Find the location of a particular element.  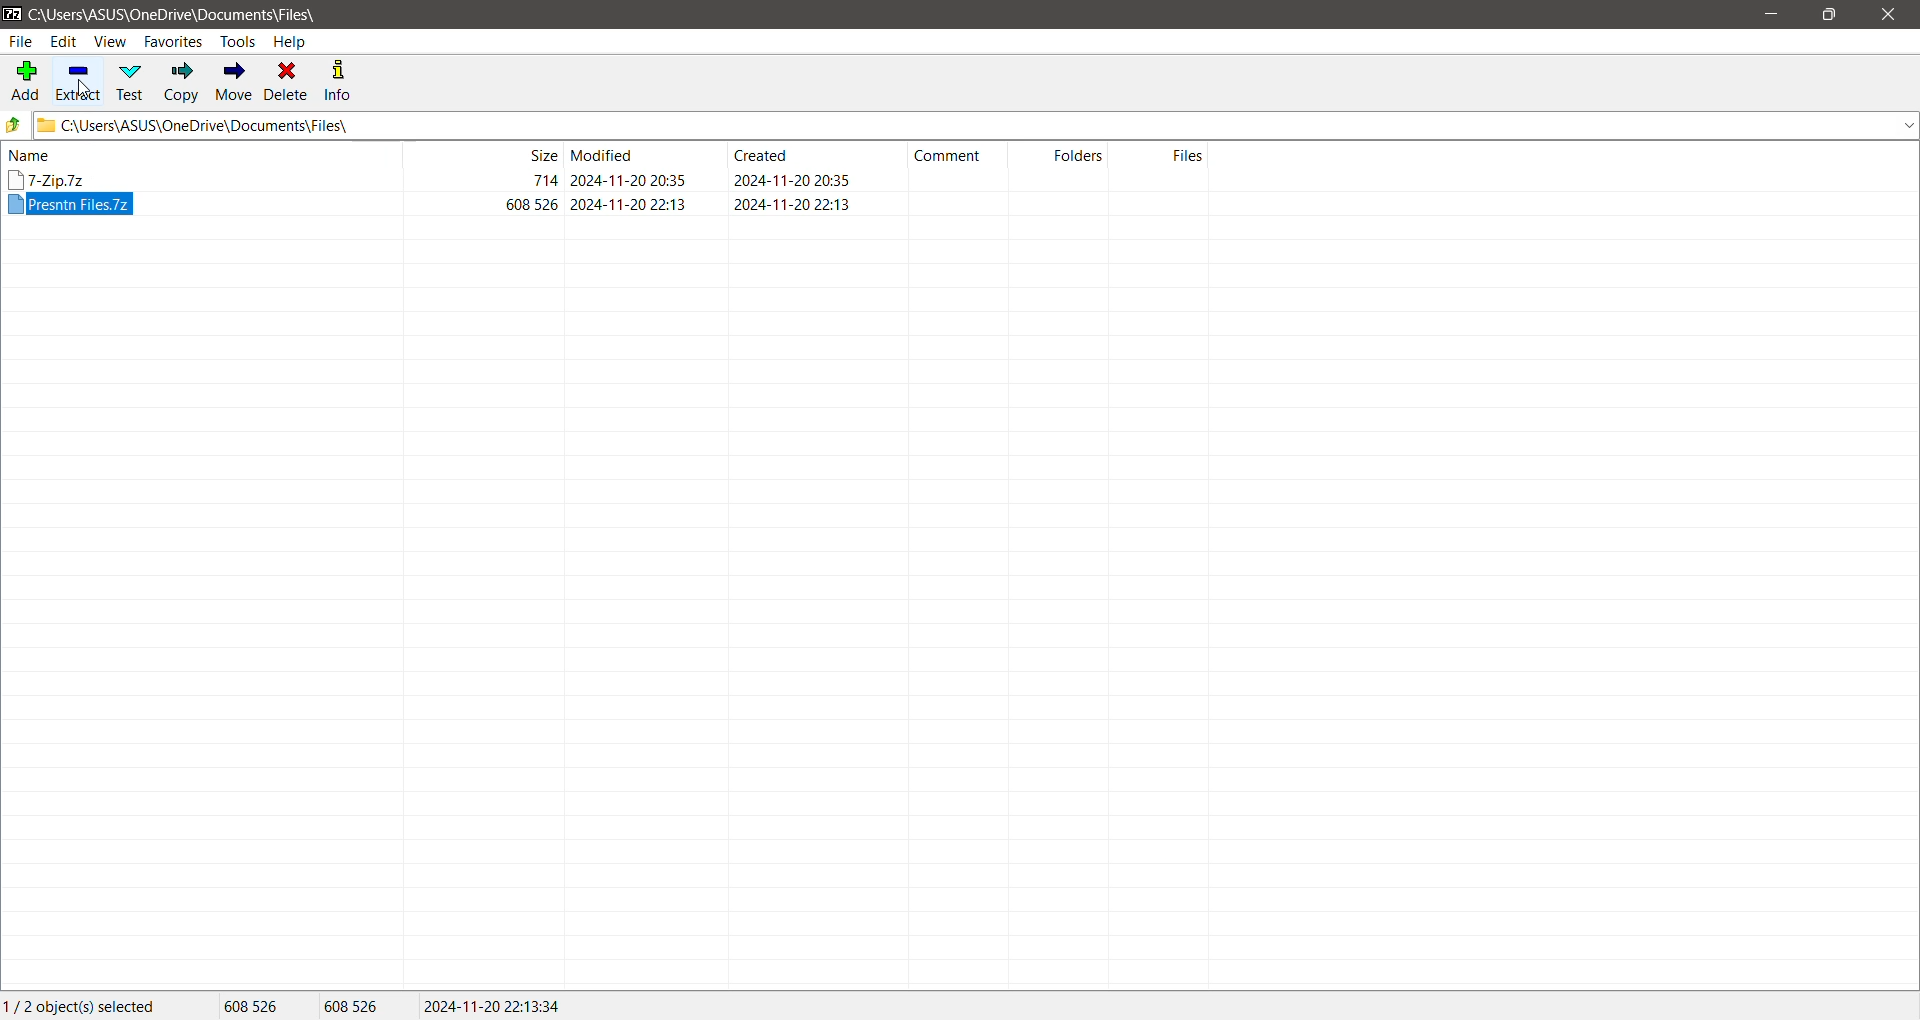

Close is located at coordinates (1892, 15).